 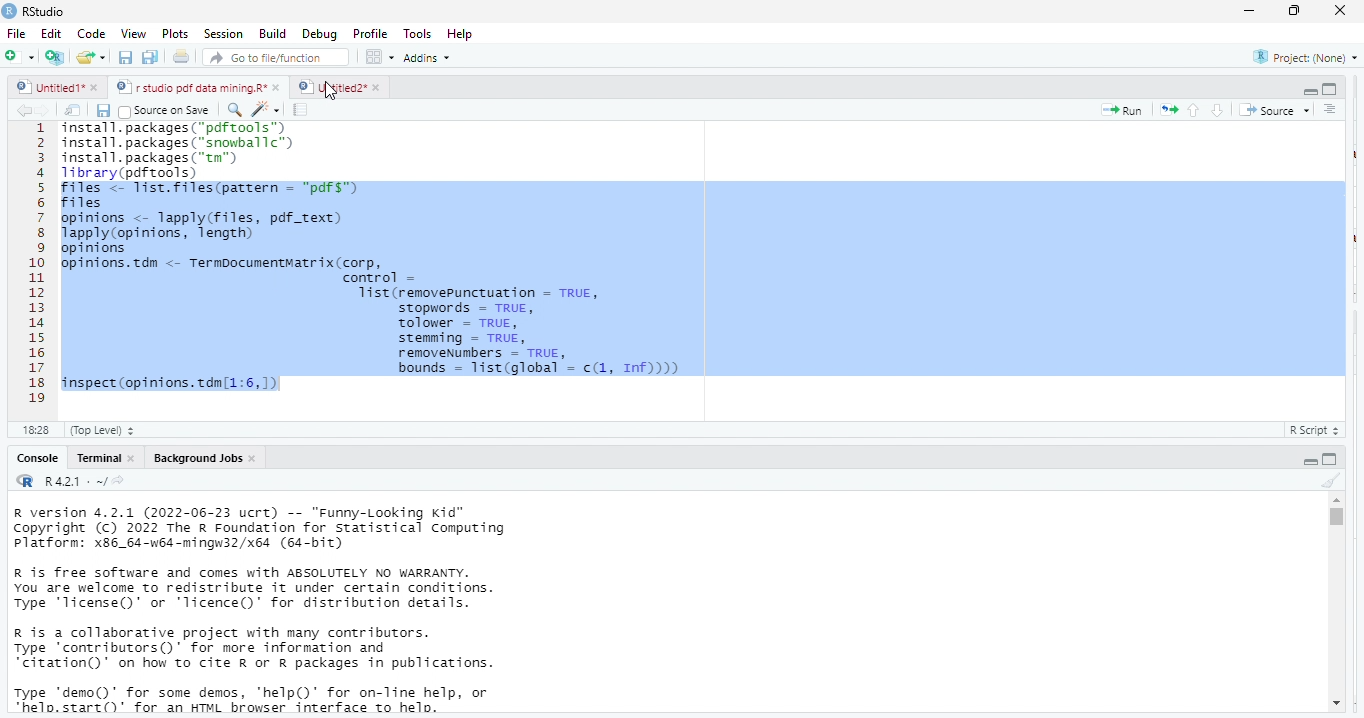 What do you see at coordinates (24, 110) in the screenshot?
I see `go back to the previous source location` at bounding box center [24, 110].